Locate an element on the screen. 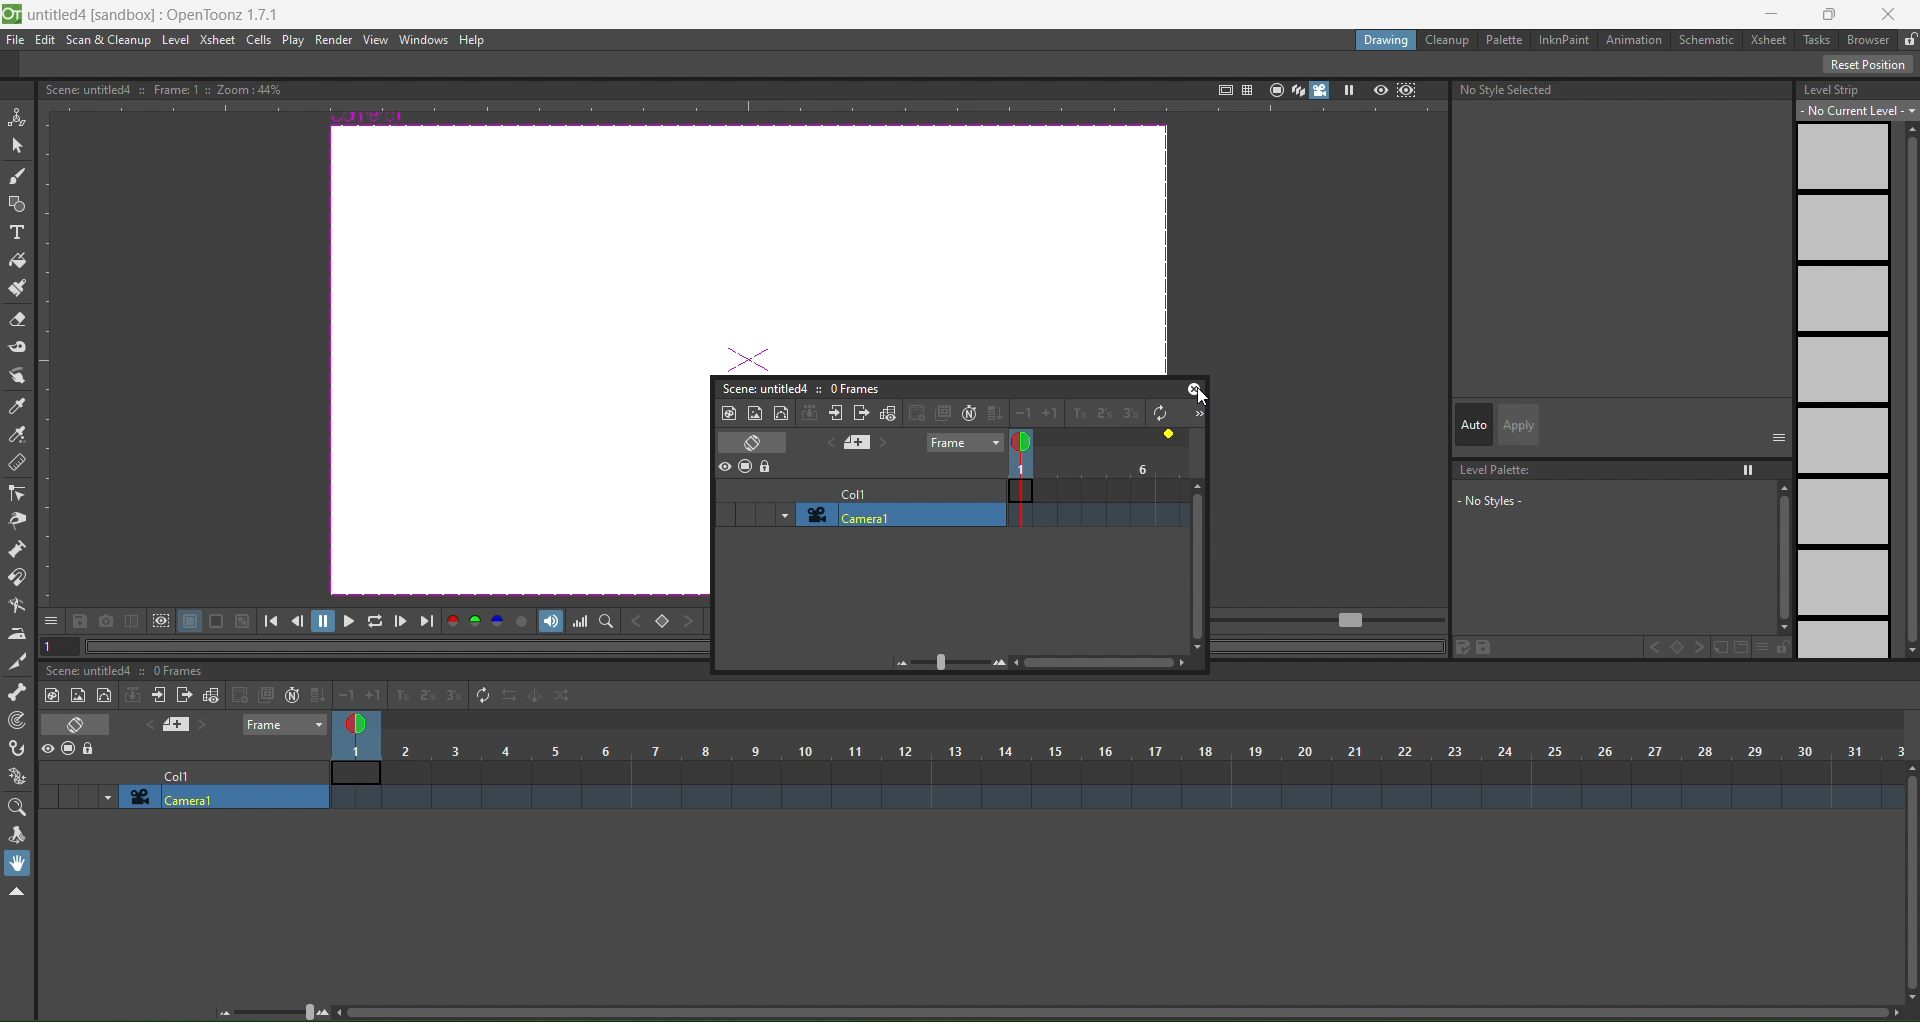  unlocked is located at coordinates (1908, 37).